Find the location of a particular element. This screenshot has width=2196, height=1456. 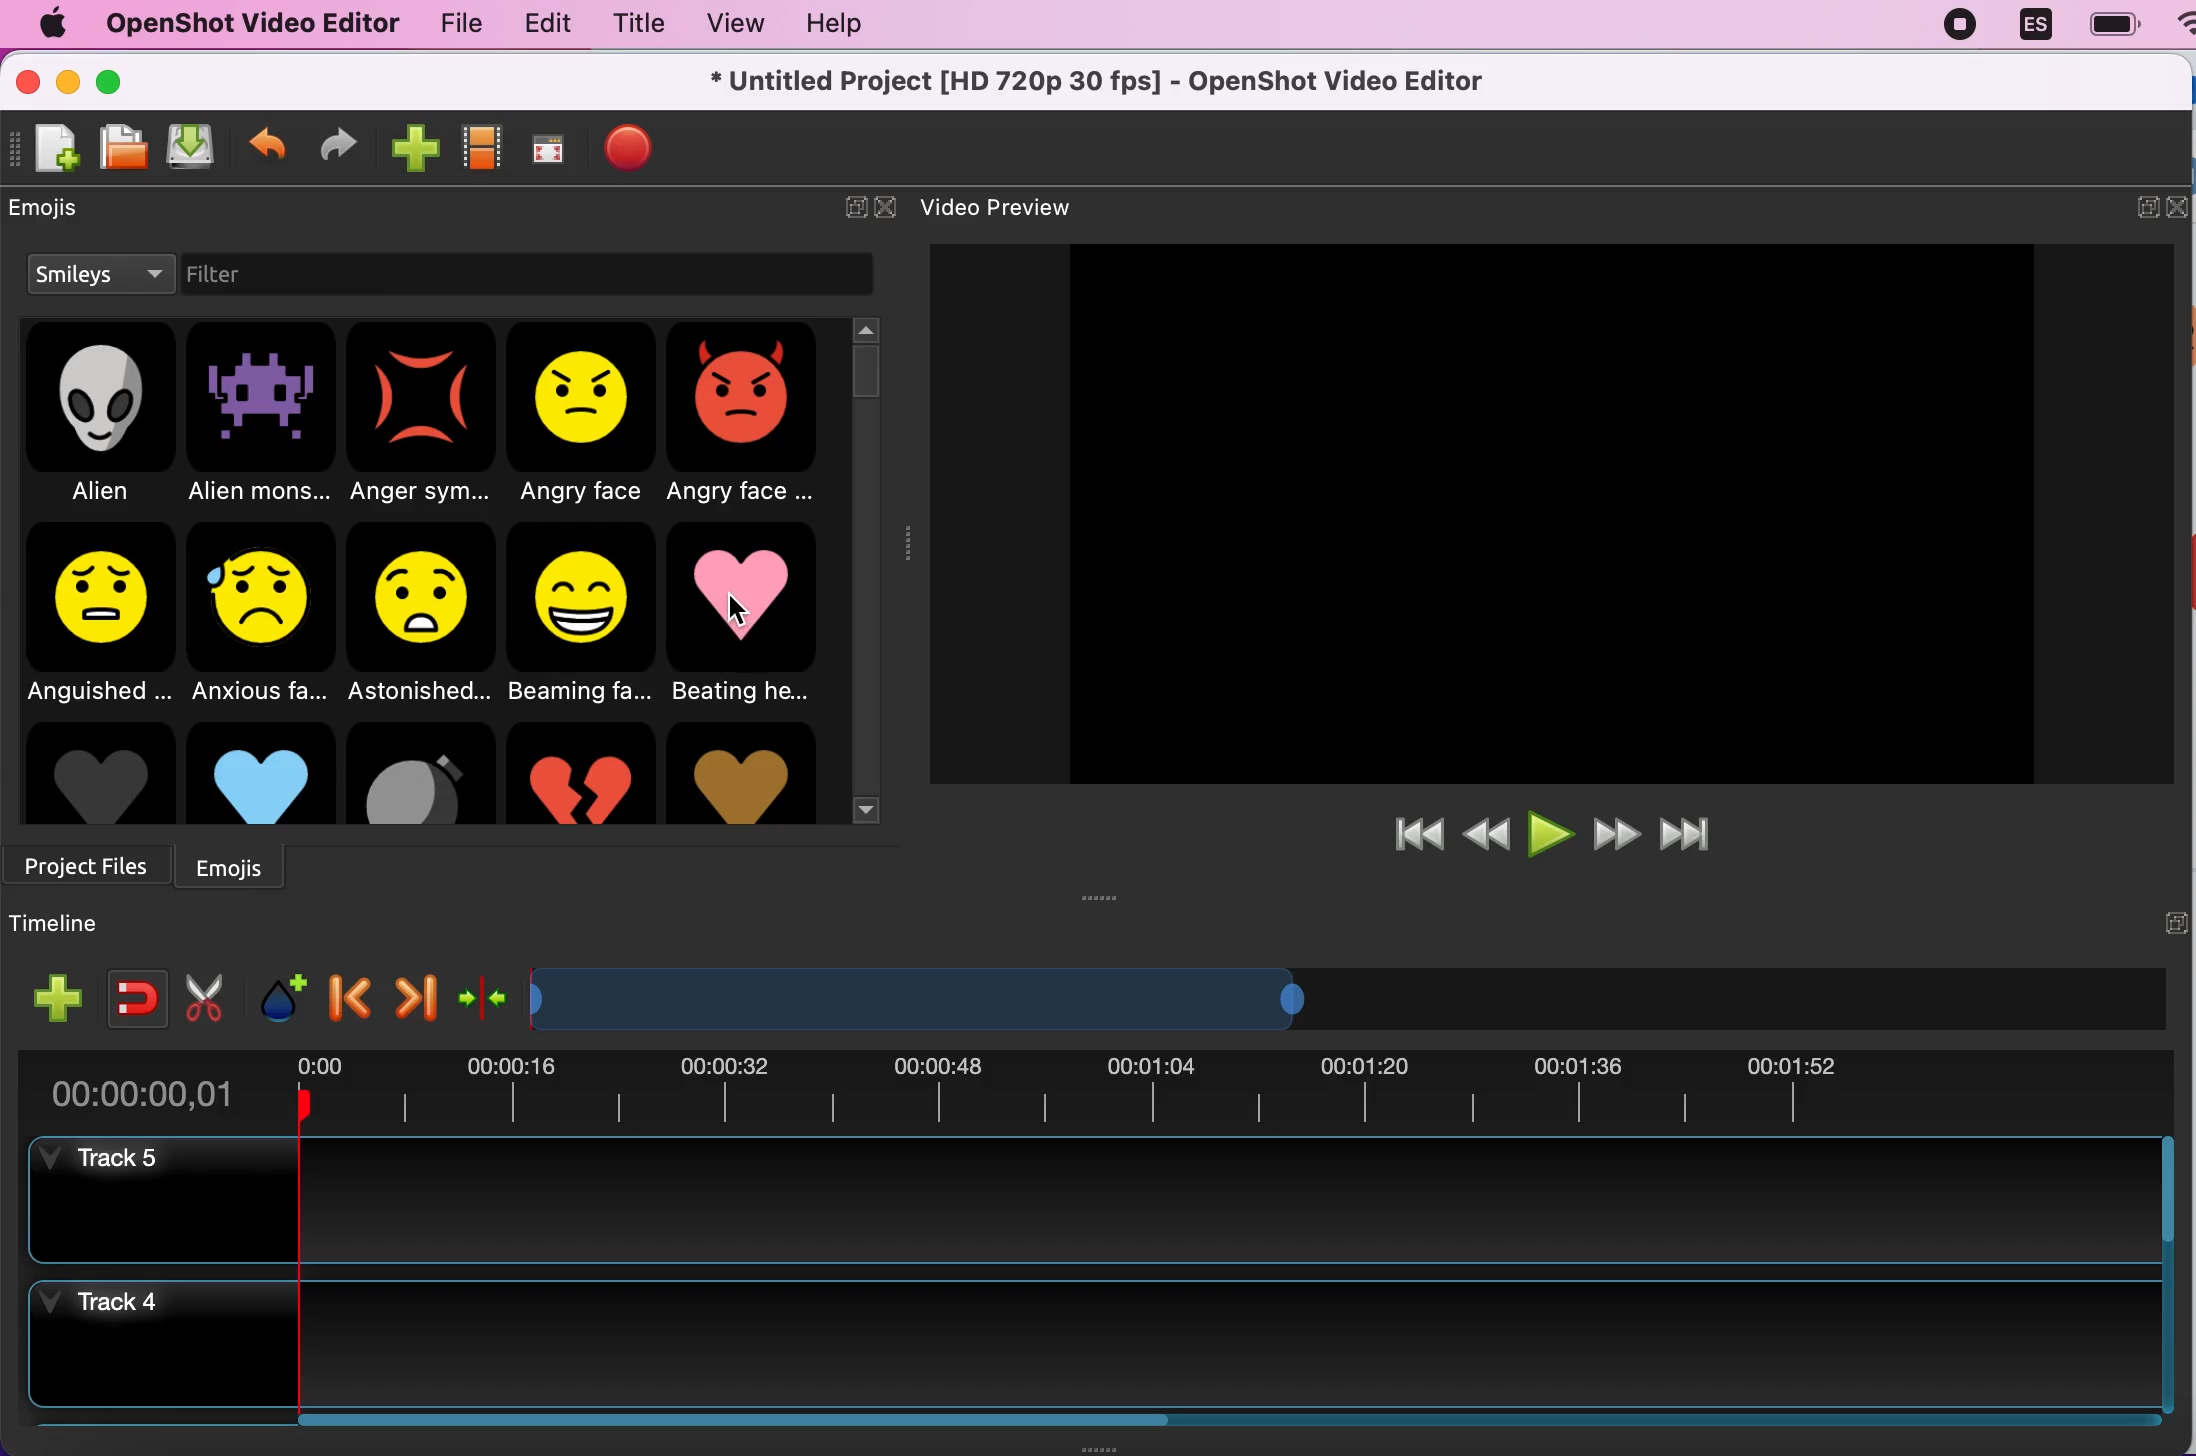

full screen is located at coordinates (548, 151).